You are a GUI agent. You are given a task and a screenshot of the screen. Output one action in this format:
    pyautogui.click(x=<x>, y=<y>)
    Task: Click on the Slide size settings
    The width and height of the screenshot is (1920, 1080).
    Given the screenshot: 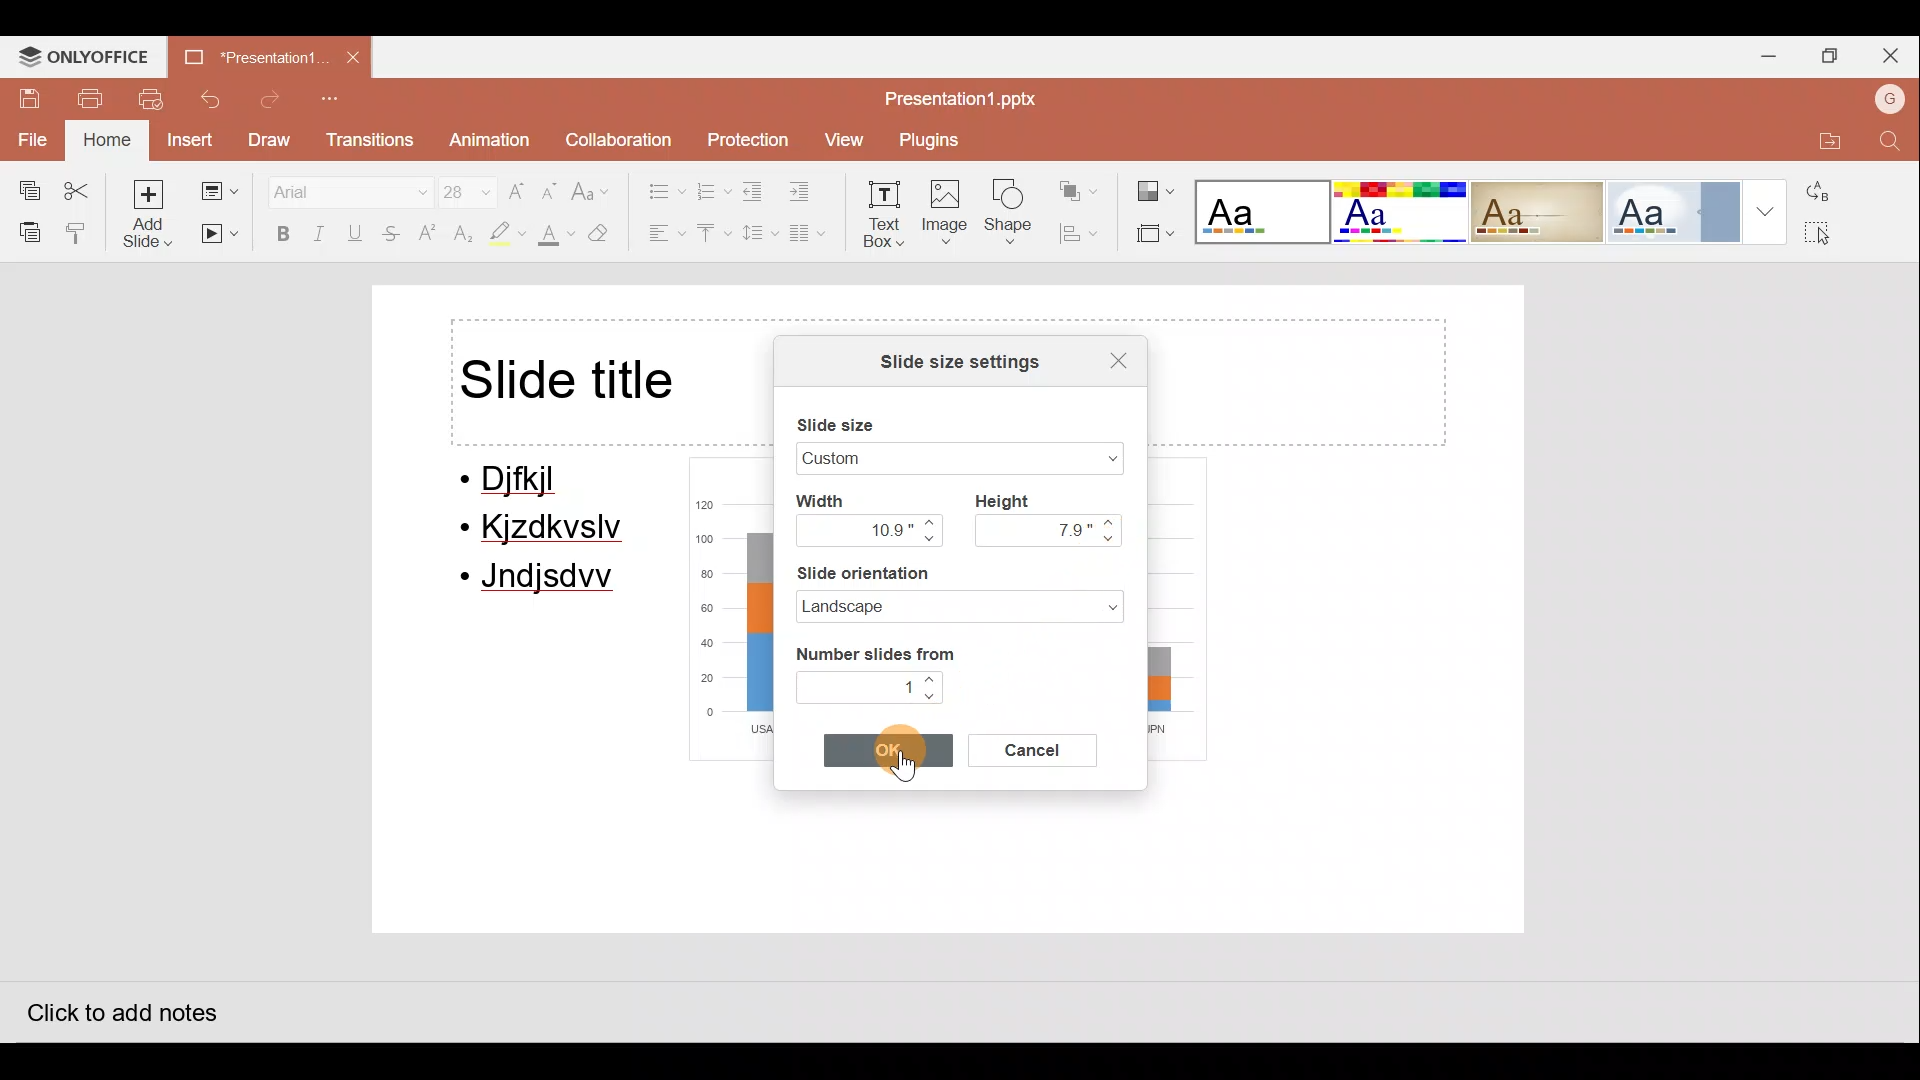 What is the action you would take?
    pyautogui.click(x=950, y=360)
    